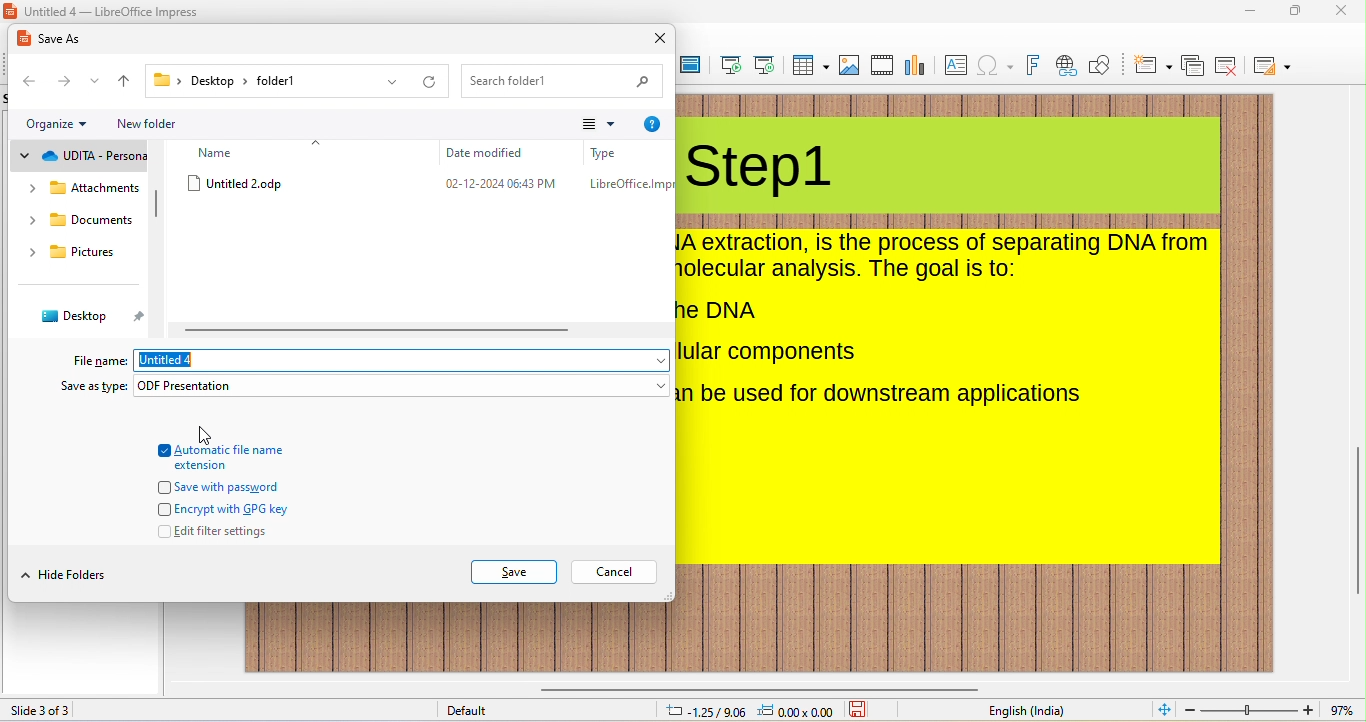  I want to click on file path, so click(235, 83).